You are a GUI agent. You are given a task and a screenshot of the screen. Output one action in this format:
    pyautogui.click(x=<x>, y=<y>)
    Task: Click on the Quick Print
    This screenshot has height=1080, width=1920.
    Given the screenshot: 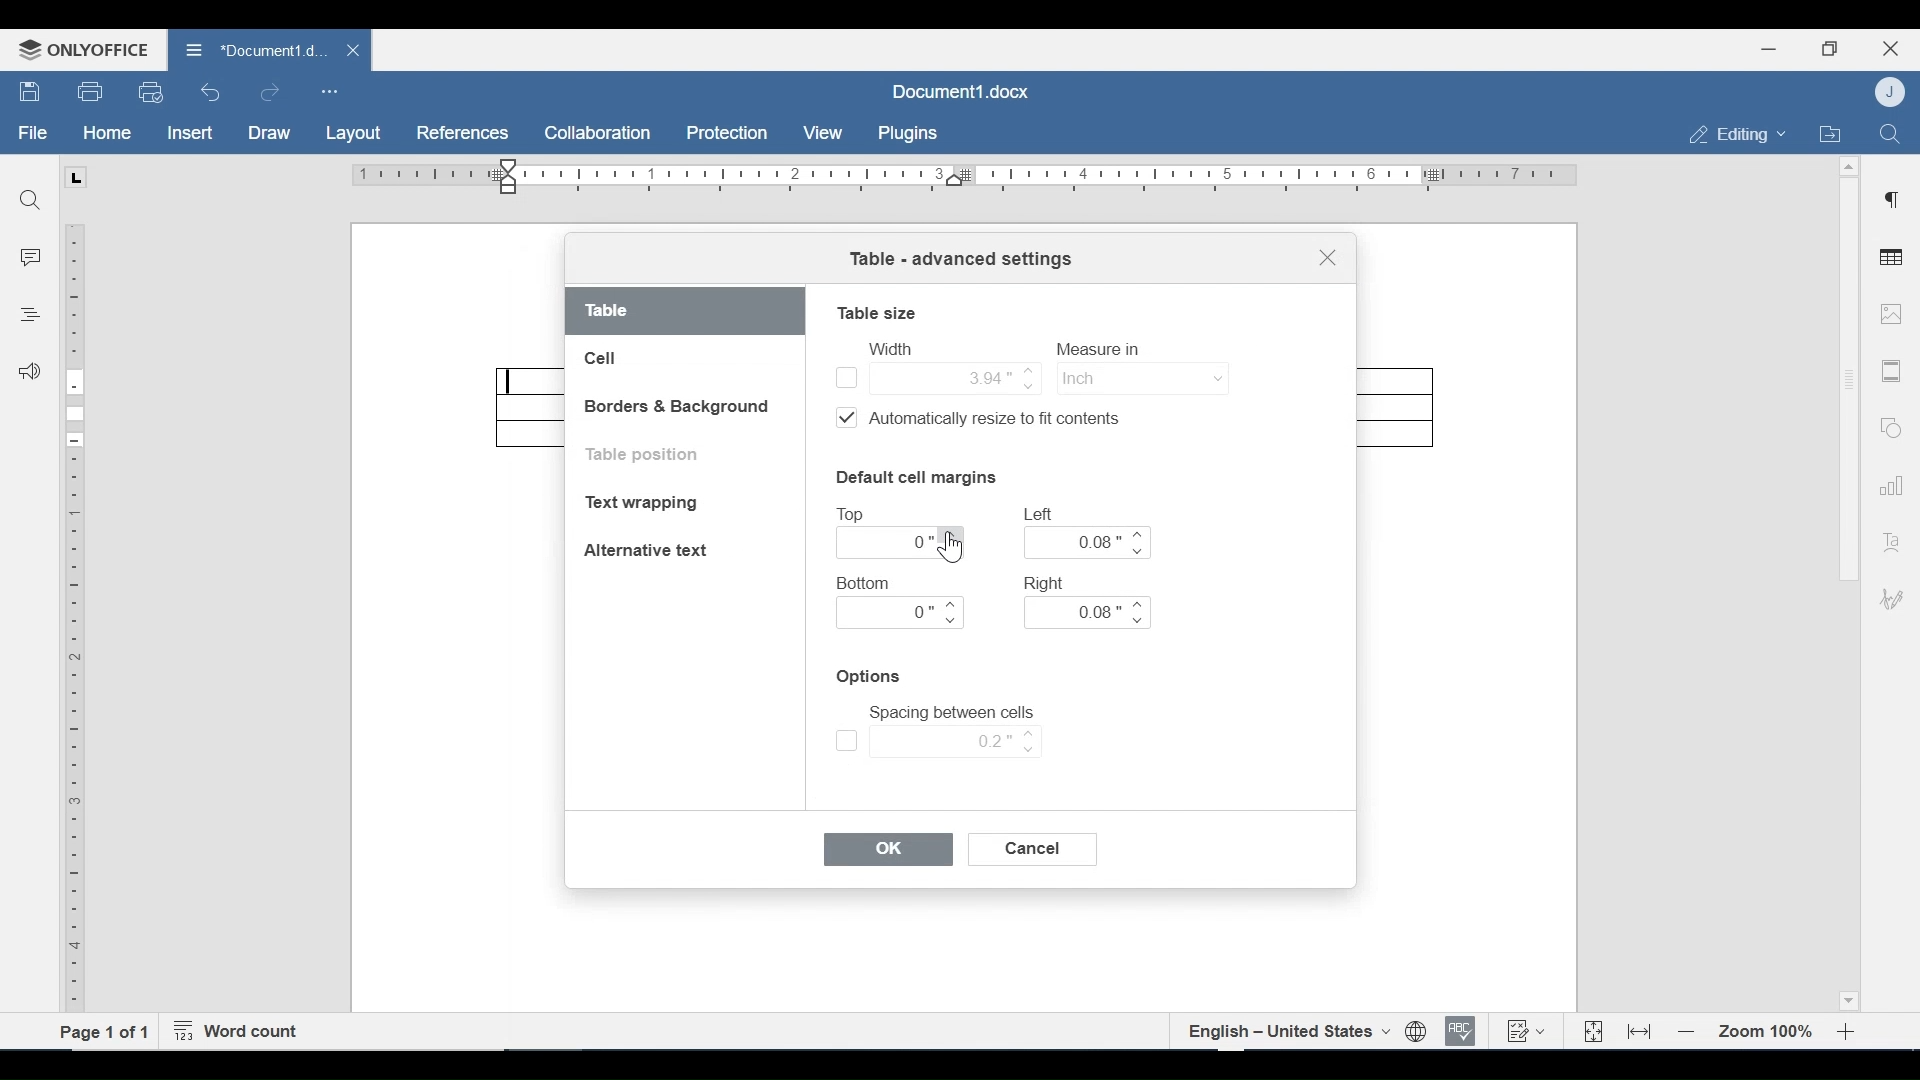 What is the action you would take?
    pyautogui.click(x=149, y=91)
    